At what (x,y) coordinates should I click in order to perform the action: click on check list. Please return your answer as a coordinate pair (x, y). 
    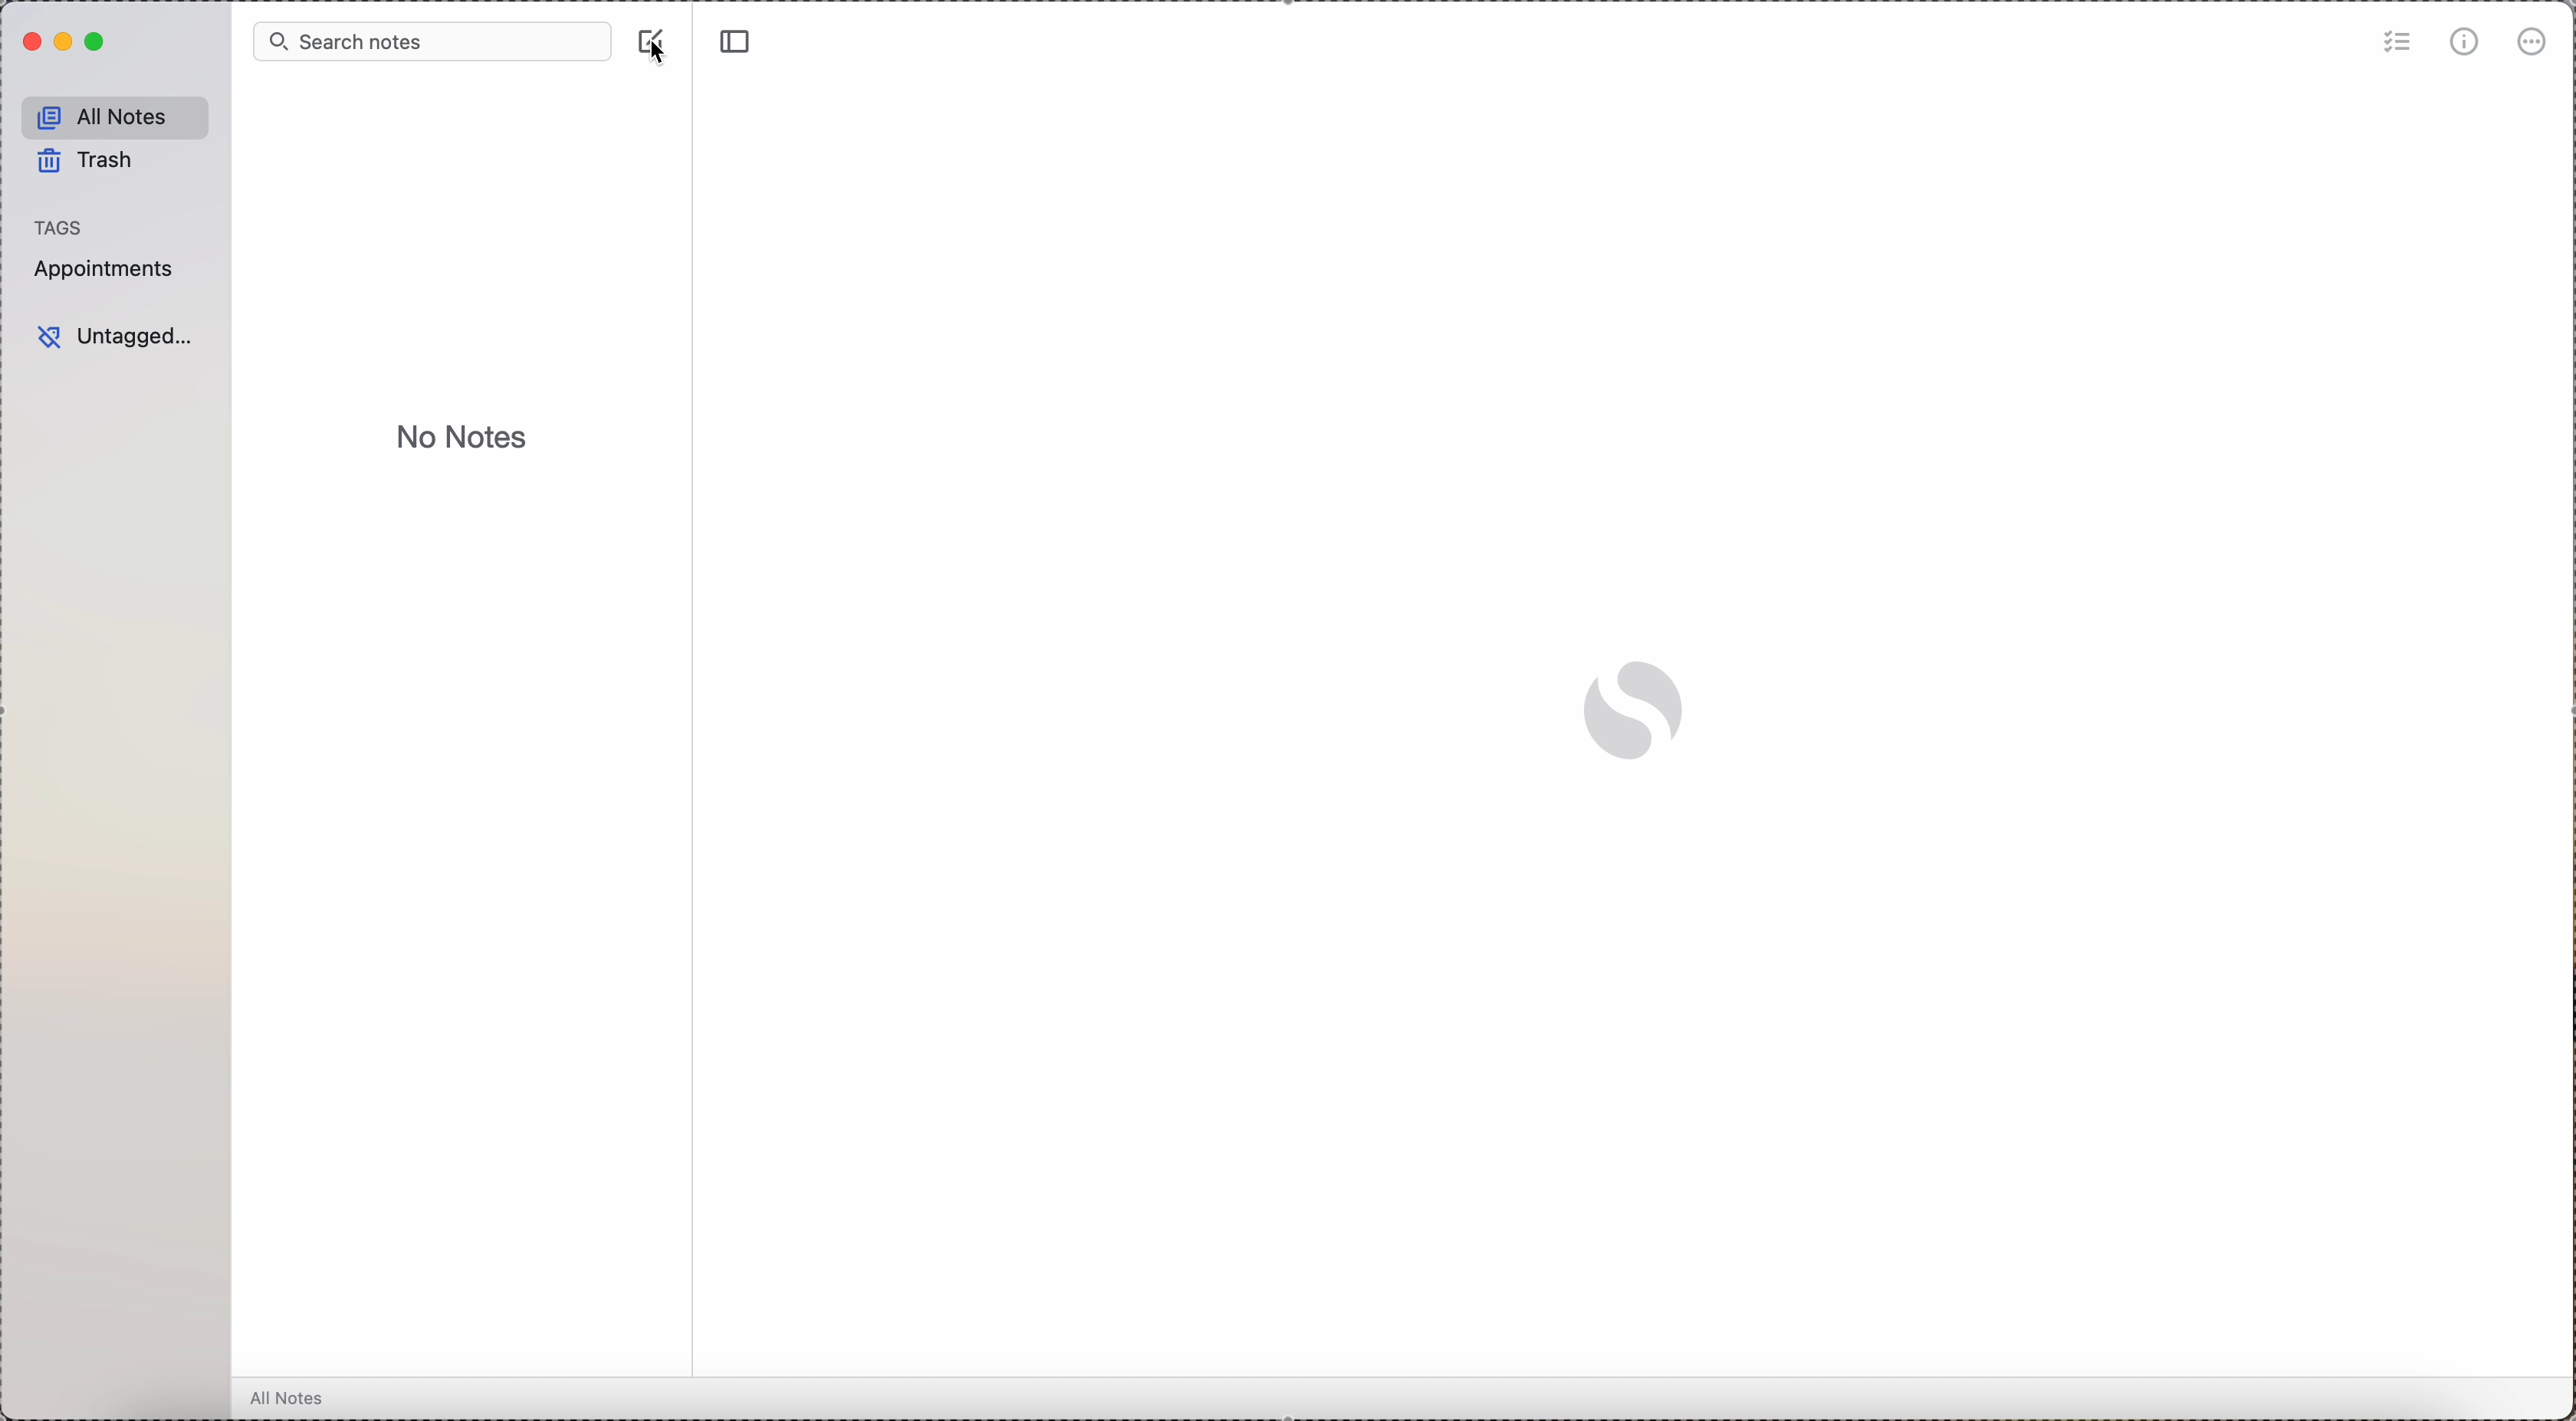
    Looking at the image, I should click on (2394, 44).